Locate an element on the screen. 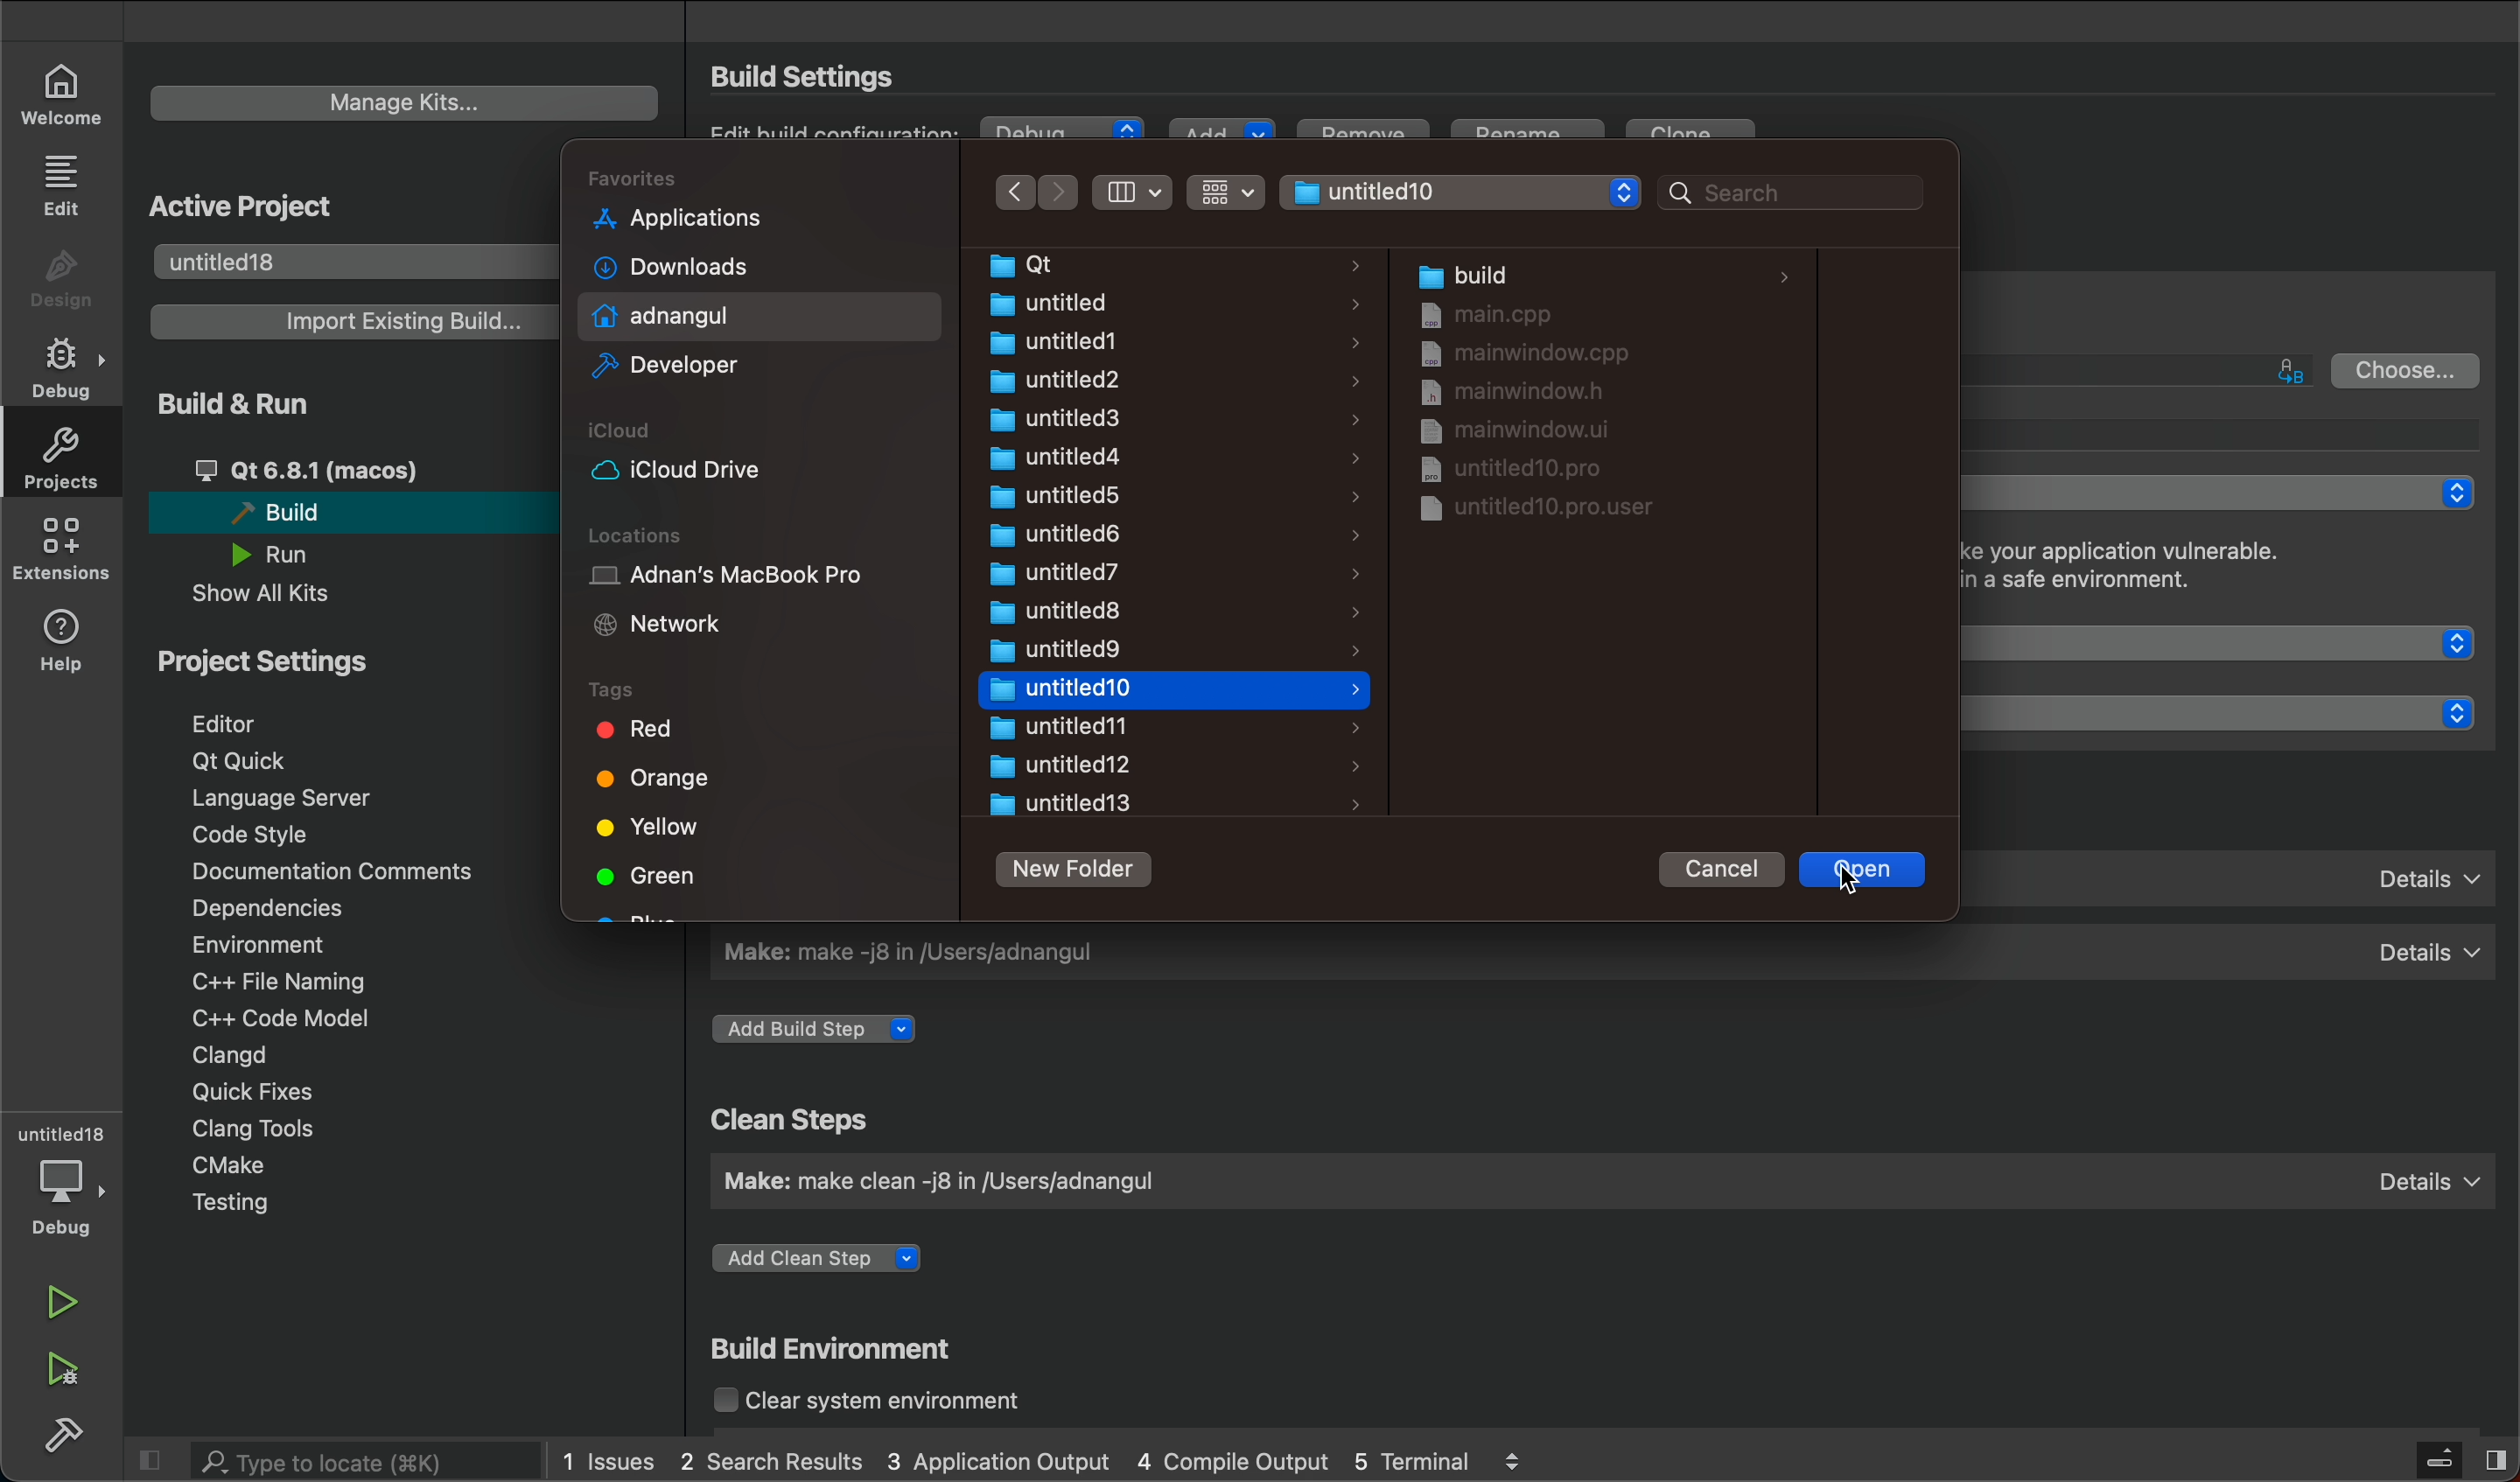 This screenshot has width=2520, height=1482. editor is located at coordinates (248, 721).